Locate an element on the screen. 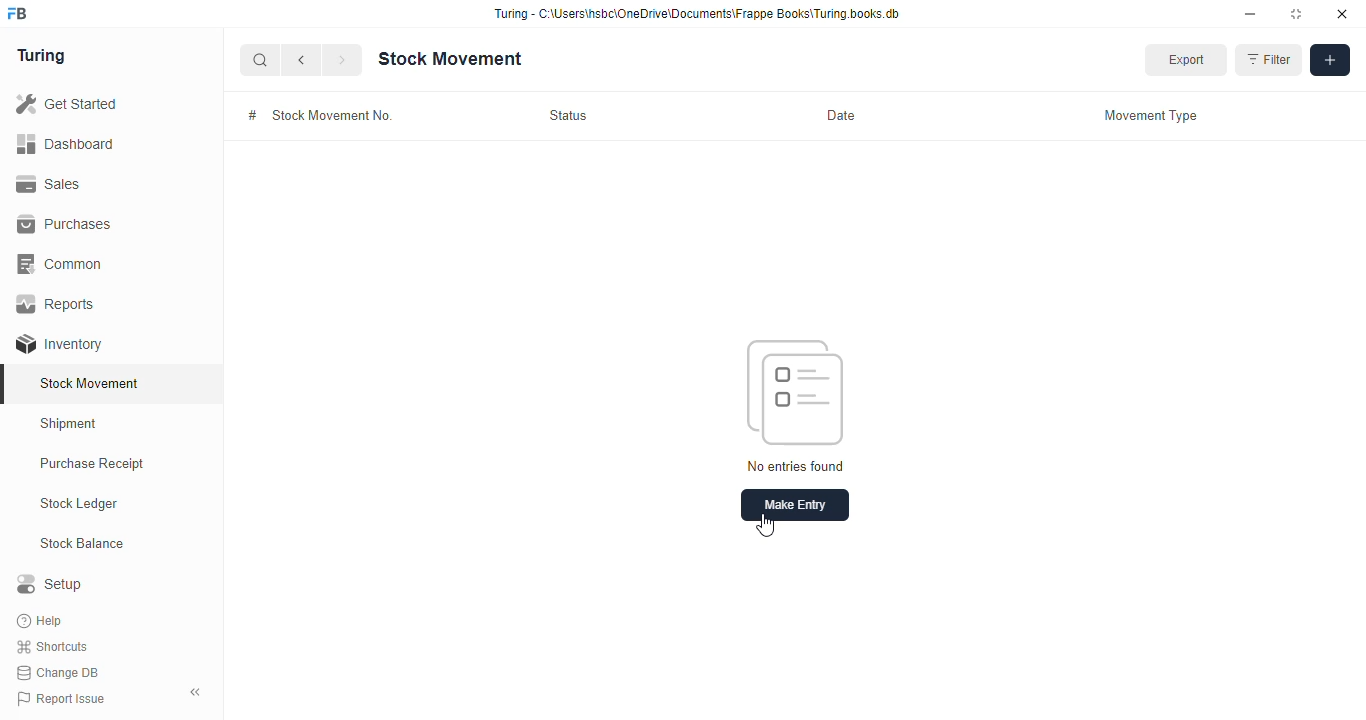 The image size is (1366, 720). make entry is located at coordinates (795, 505).